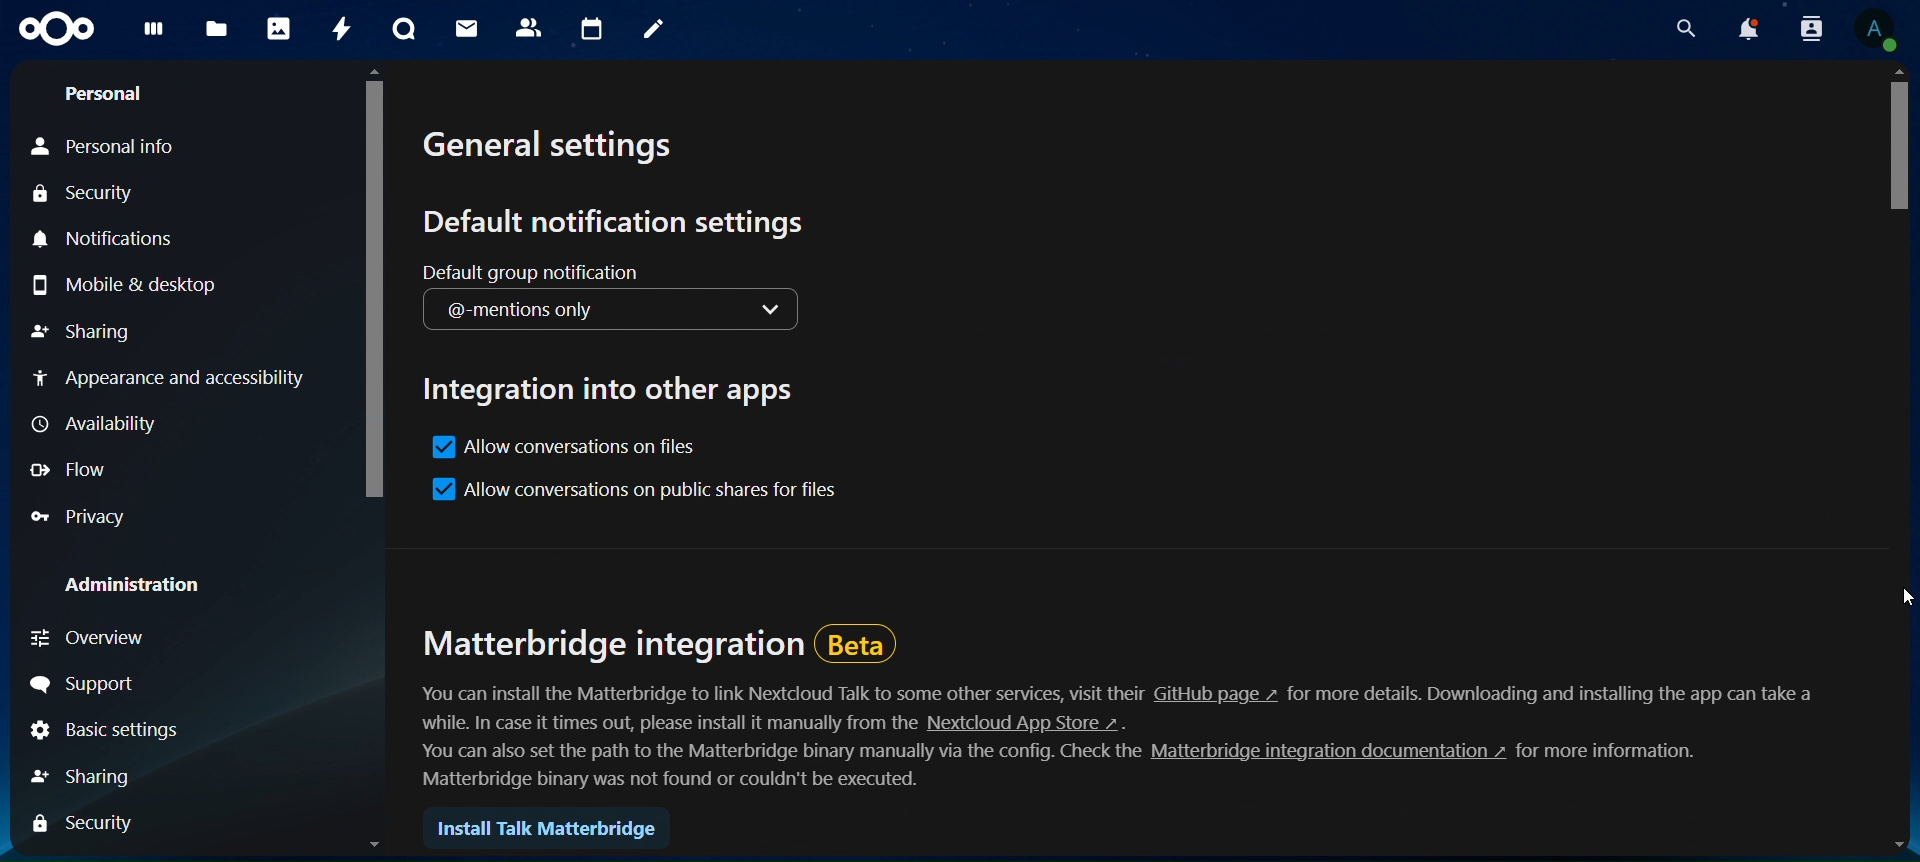  What do you see at coordinates (661, 642) in the screenshot?
I see `matterbridge integration` at bounding box center [661, 642].